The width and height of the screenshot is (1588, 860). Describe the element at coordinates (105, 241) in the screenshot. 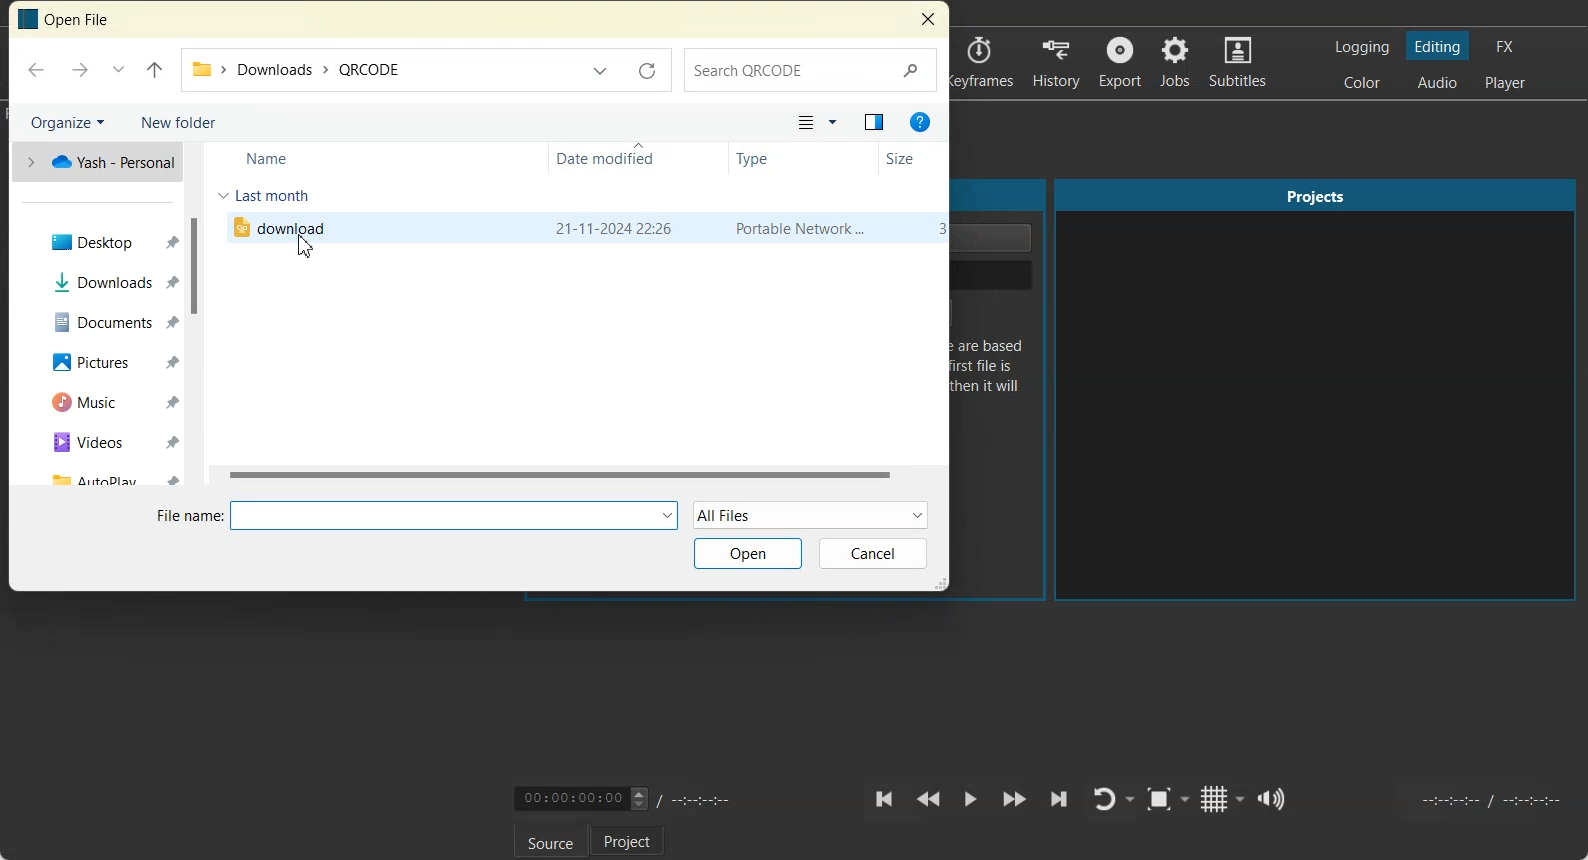

I see `Desktop` at that location.